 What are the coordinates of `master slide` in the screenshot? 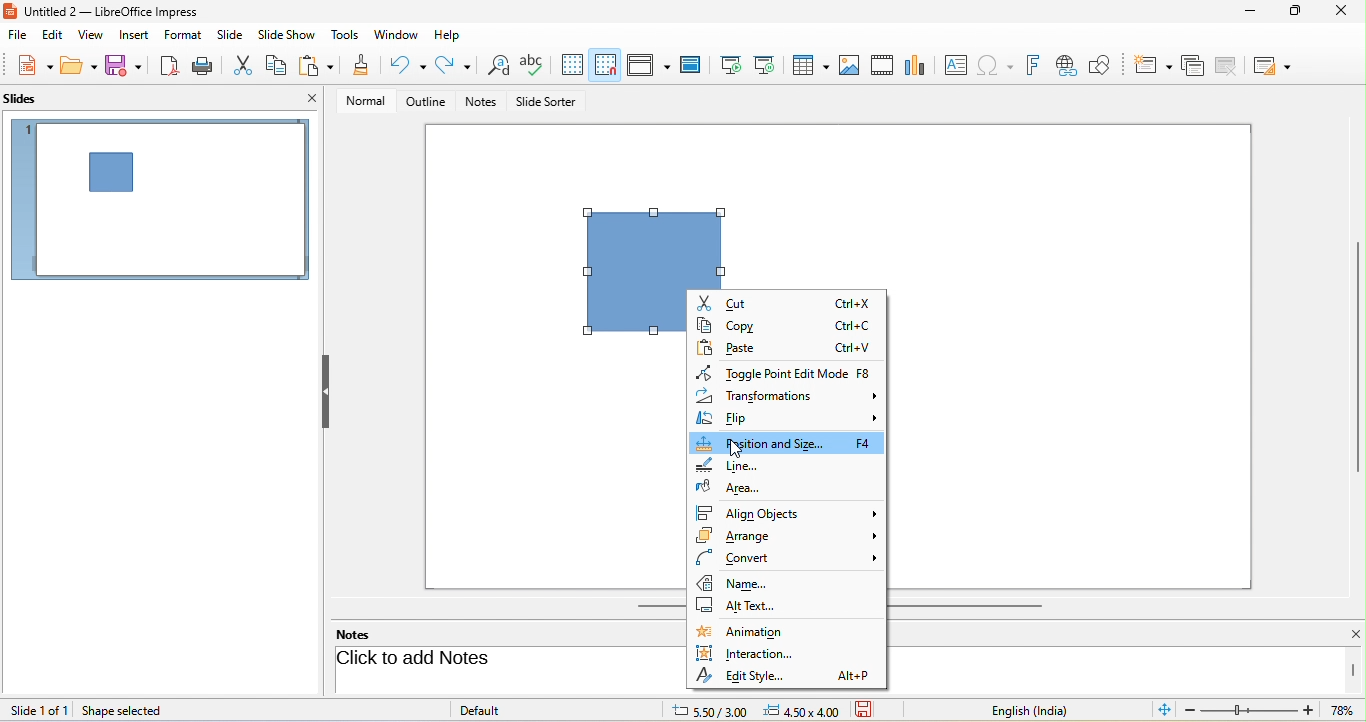 It's located at (695, 65).